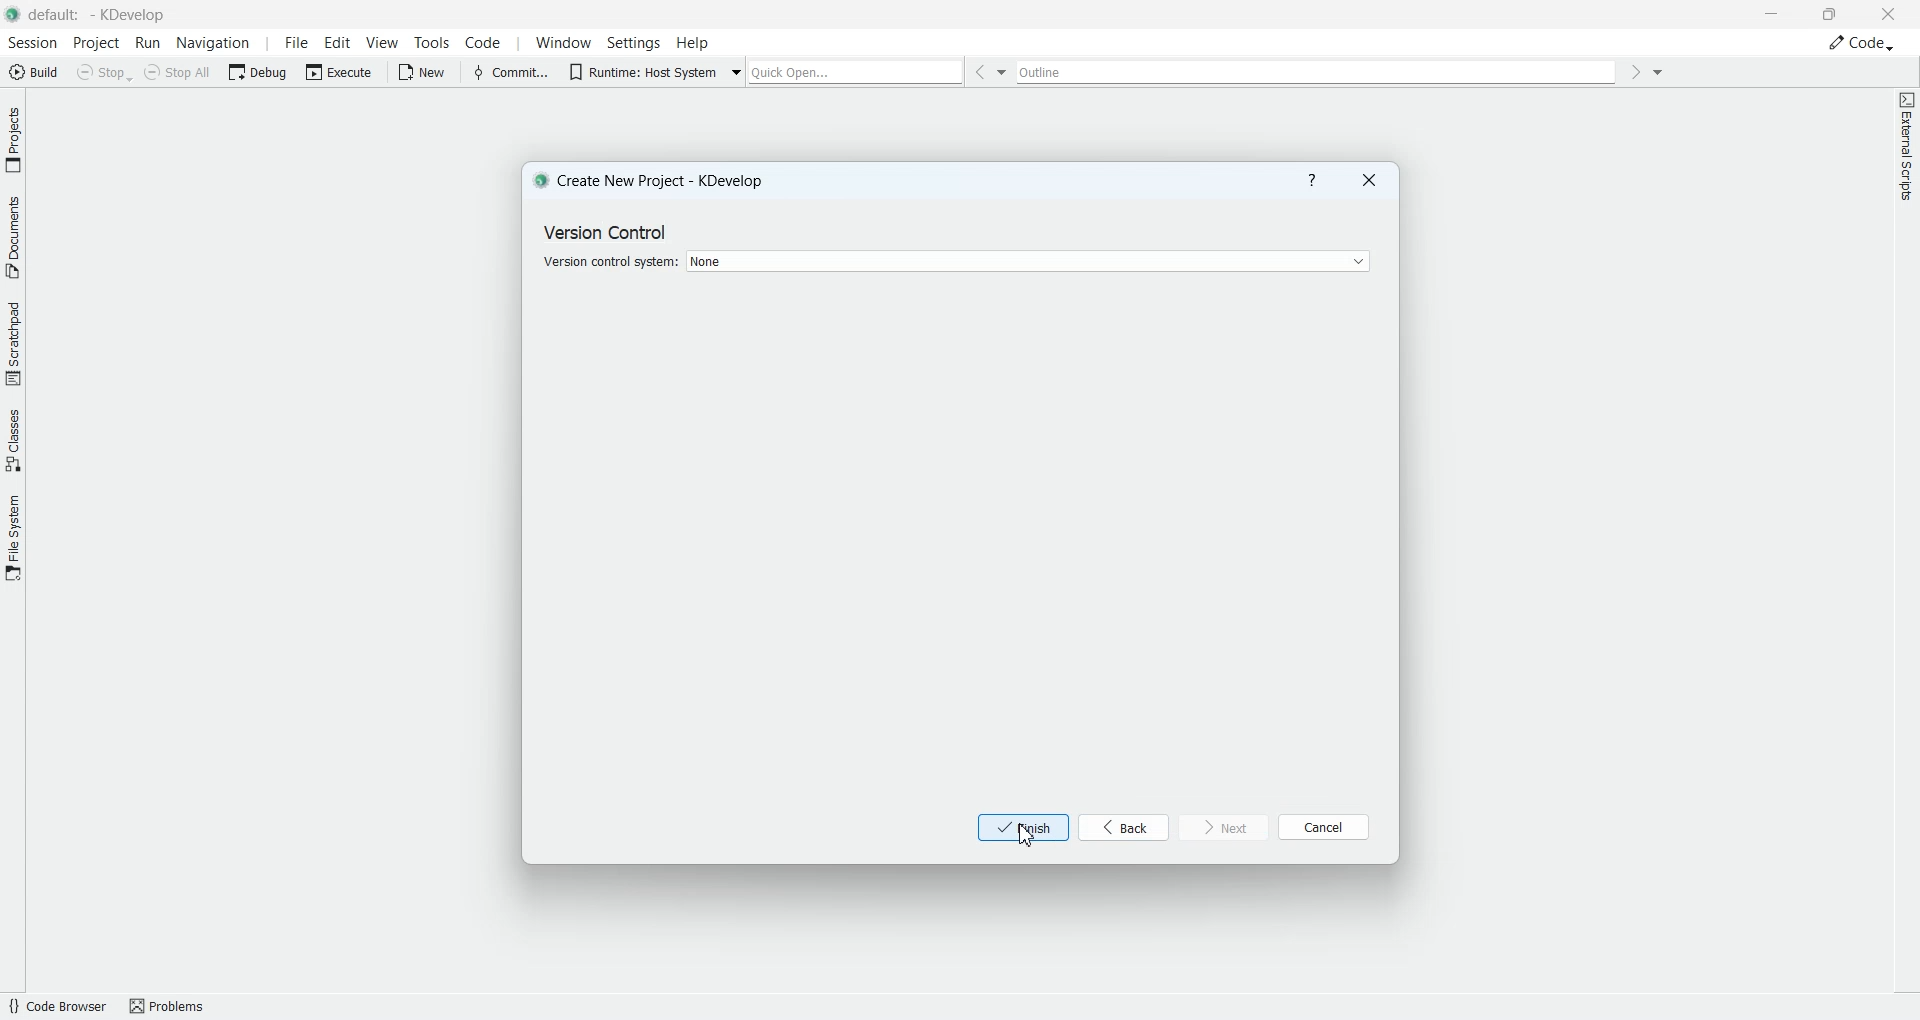  Describe the element at coordinates (1124, 827) in the screenshot. I see `back` at that location.